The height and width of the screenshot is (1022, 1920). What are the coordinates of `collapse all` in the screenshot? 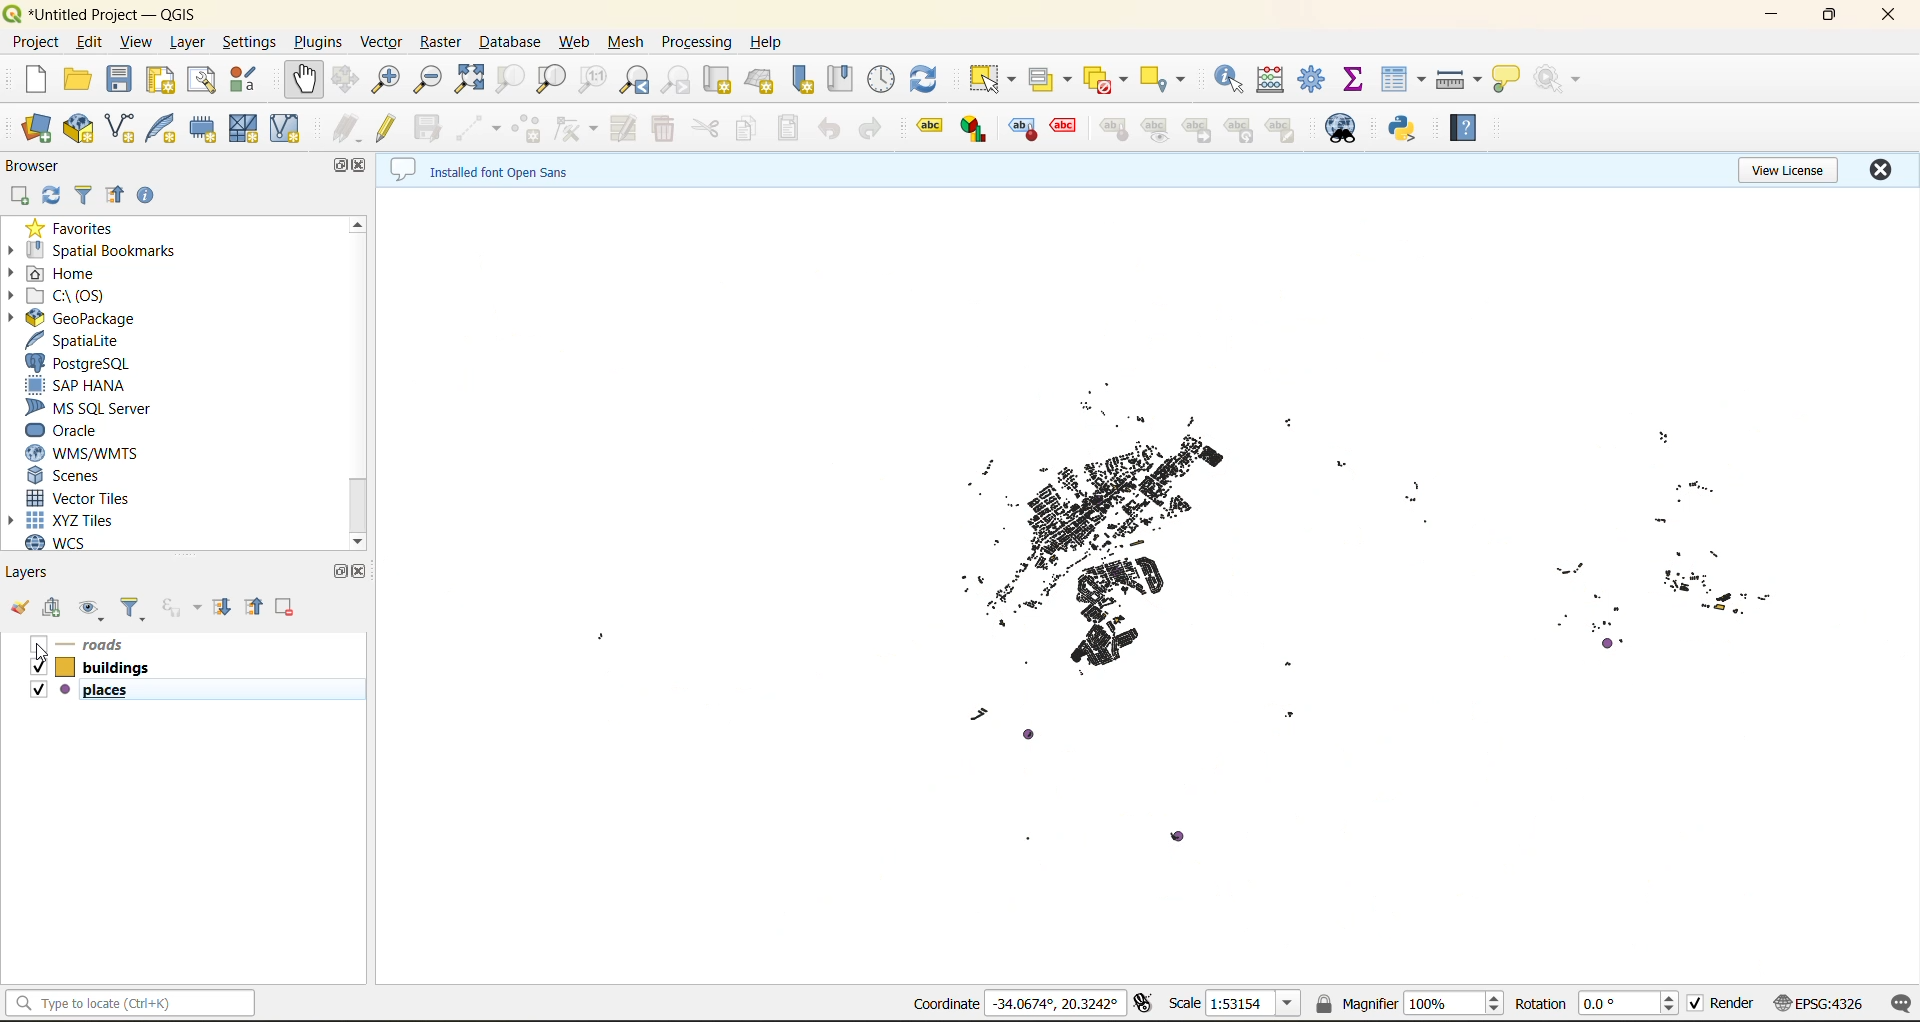 It's located at (256, 609).